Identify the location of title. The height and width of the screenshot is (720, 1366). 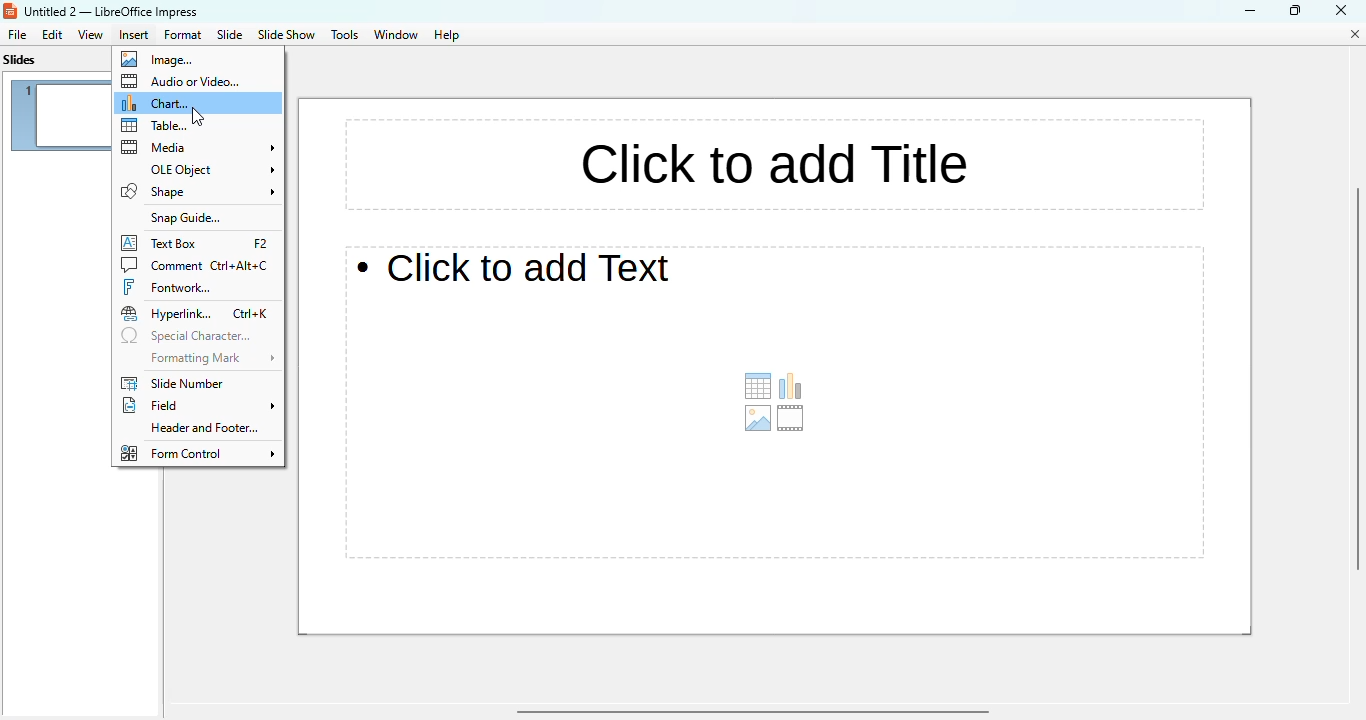
(778, 164).